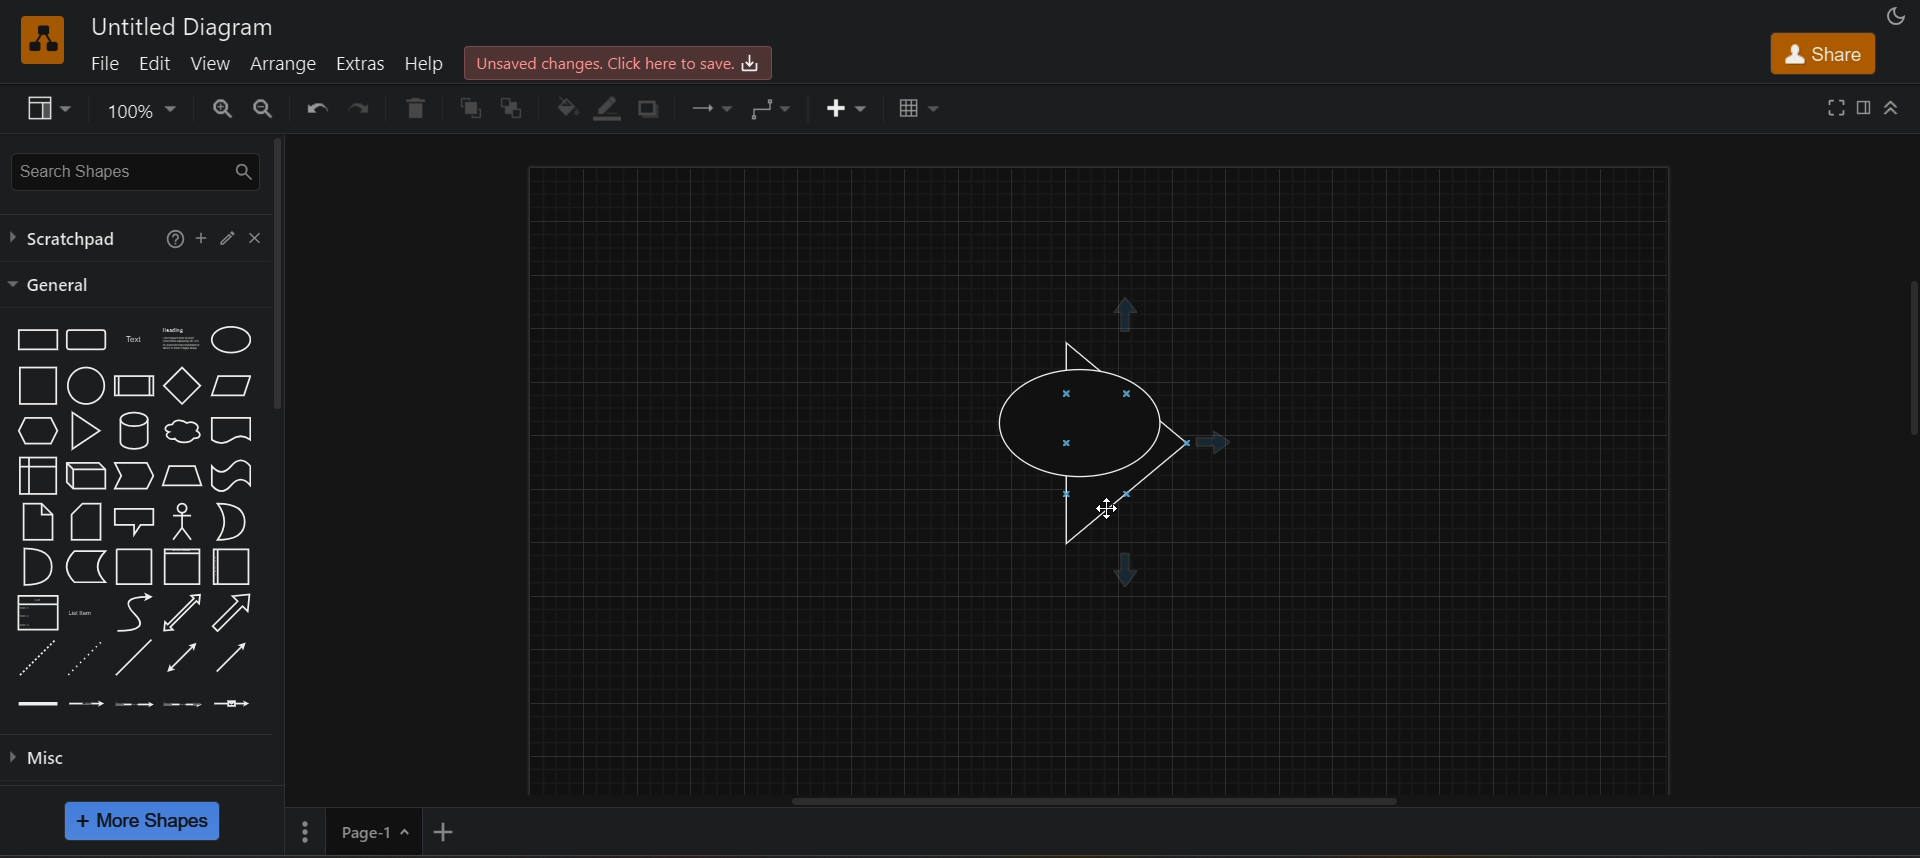 The image size is (1920, 858). I want to click on line, so click(134, 657).